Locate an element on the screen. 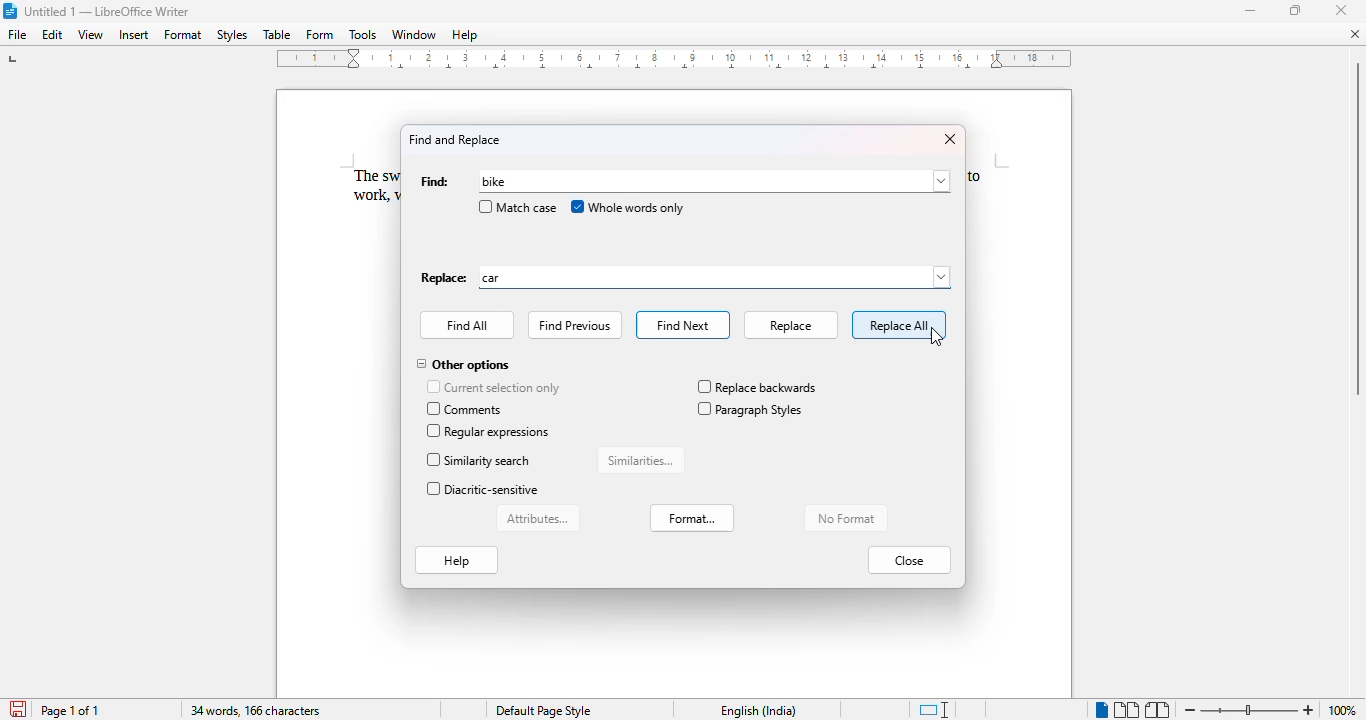 Image resolution: width=1366 pixels, height=720 pixels. car is located at coordinates (527, 279).